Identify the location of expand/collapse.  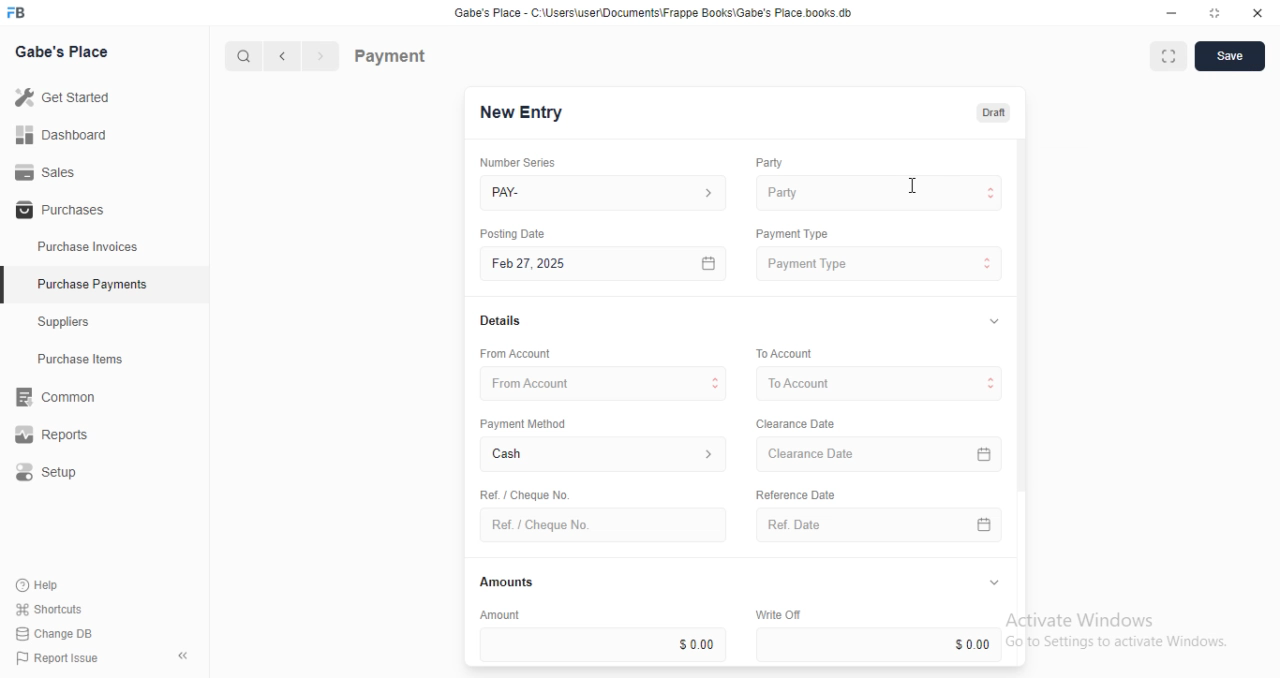
(993, 583).